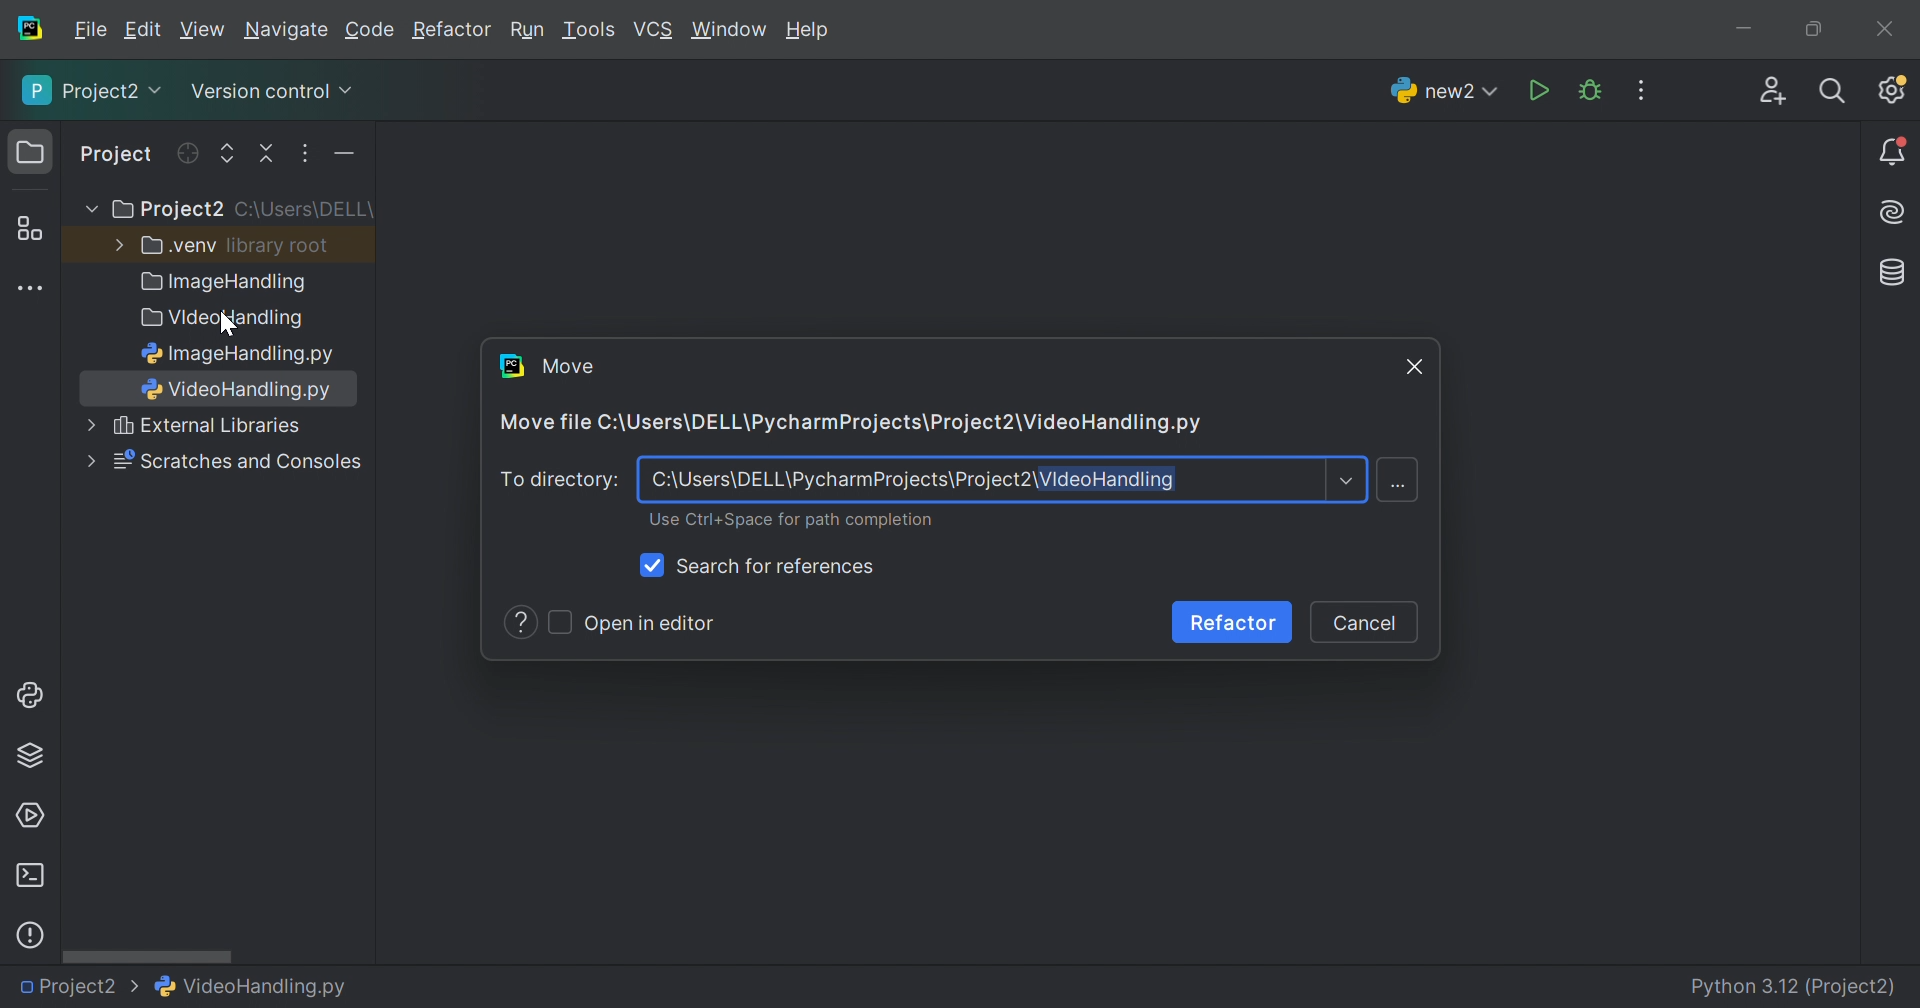 This screenshot has width=1920, height=1008. What do you see at coordinates (94, 90) in the screenshot?
I see `Project2` at bounding box center [94, 90].